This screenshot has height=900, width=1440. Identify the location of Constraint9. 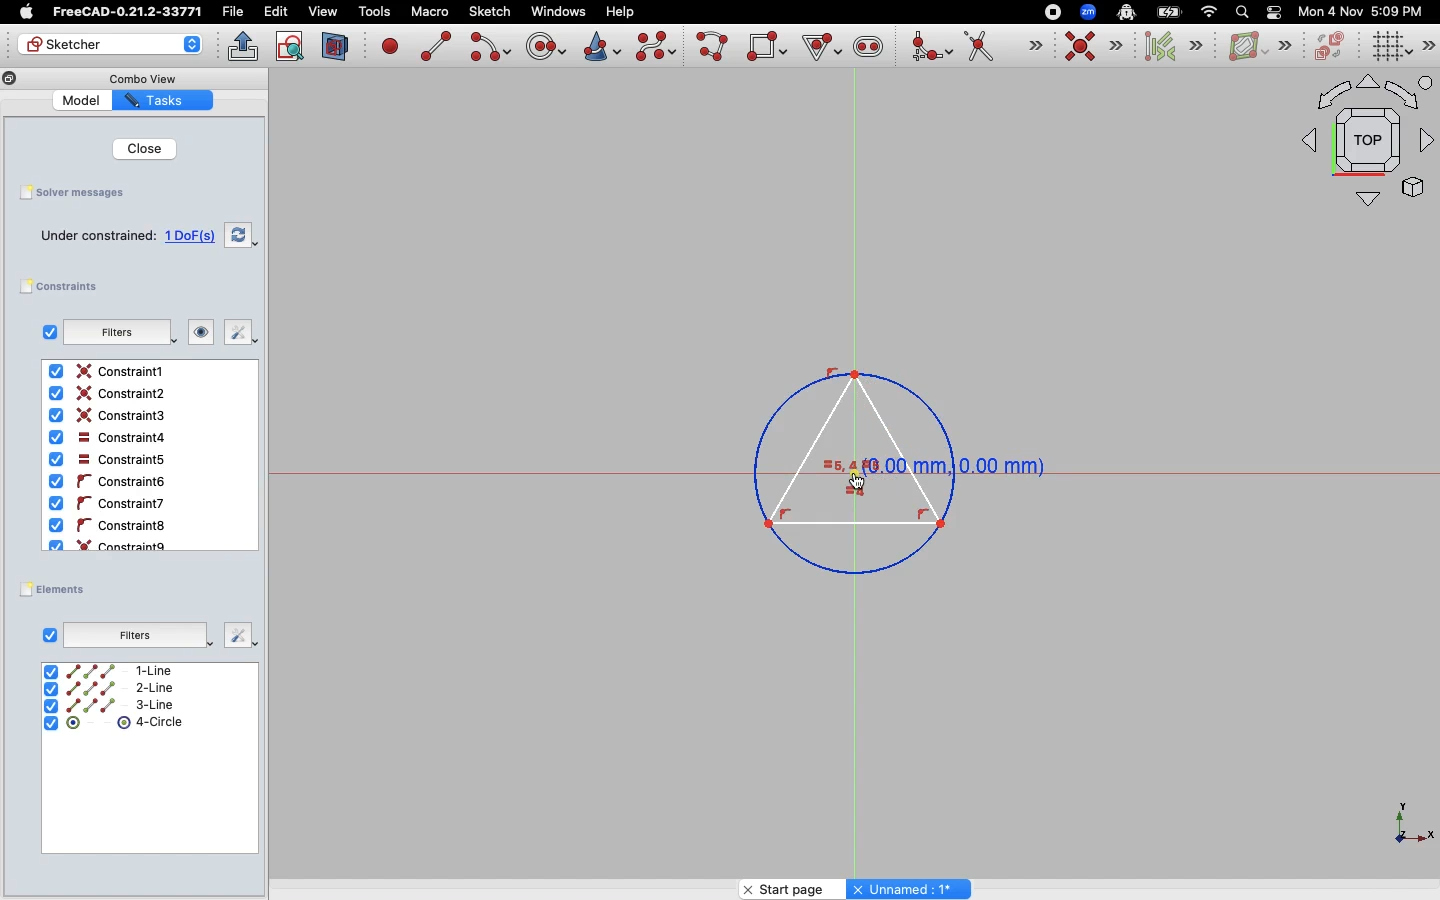
(113, 544).